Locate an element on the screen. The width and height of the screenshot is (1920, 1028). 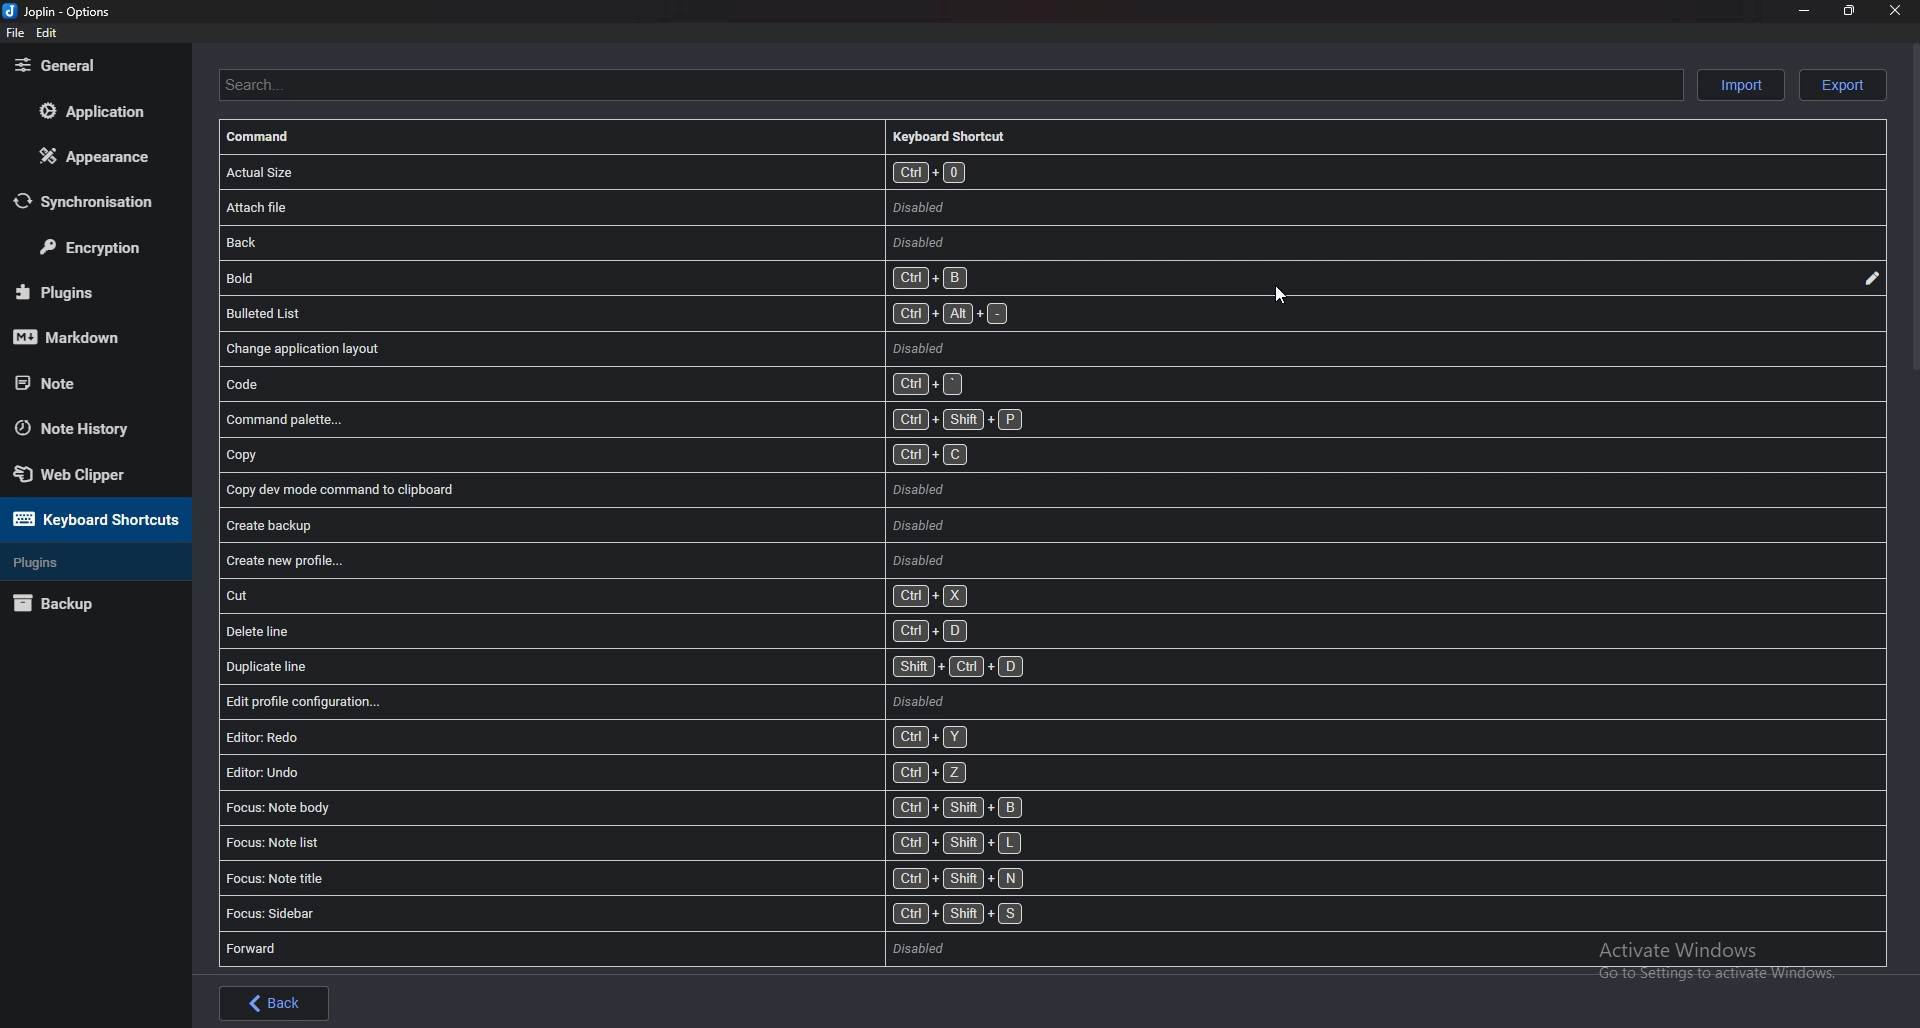
Import is located at coordinates (1740, 84).